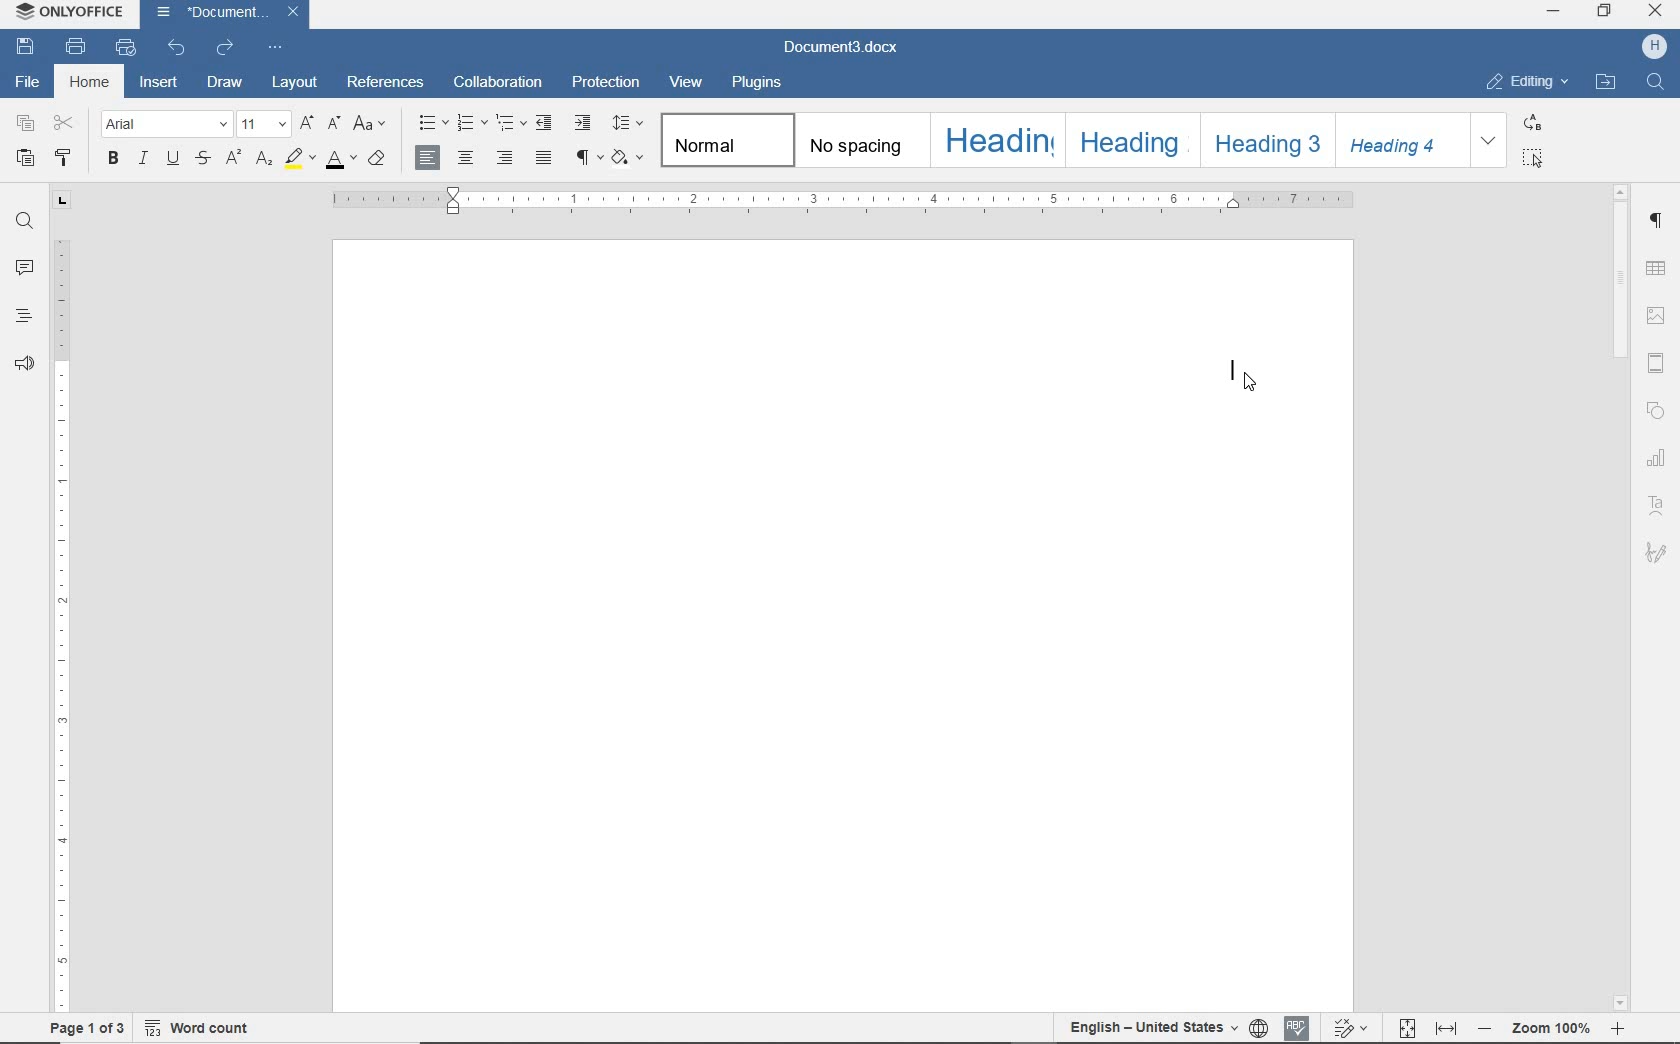 The height and width of the screenshot is (1044, 1680). I want to click on SHAPE, so click(1658, 410).